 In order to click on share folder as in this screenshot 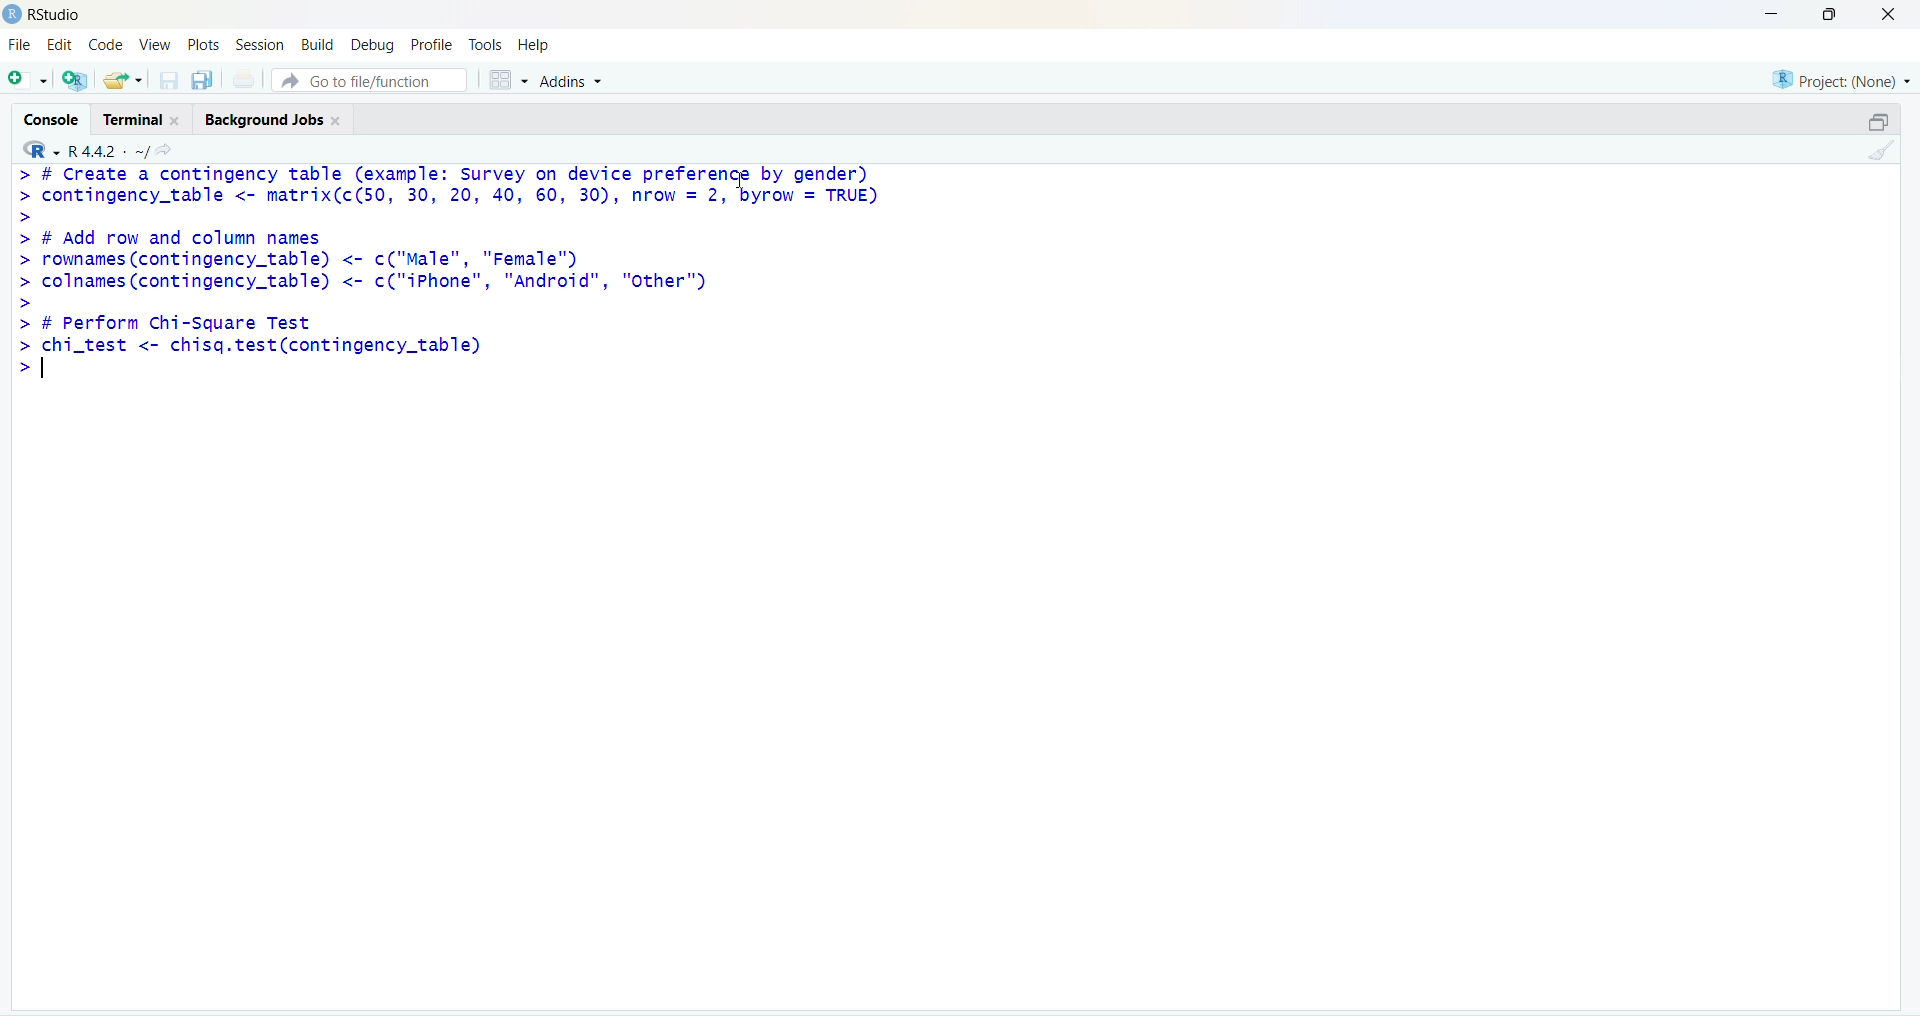, I will do `click(122, 79)`.